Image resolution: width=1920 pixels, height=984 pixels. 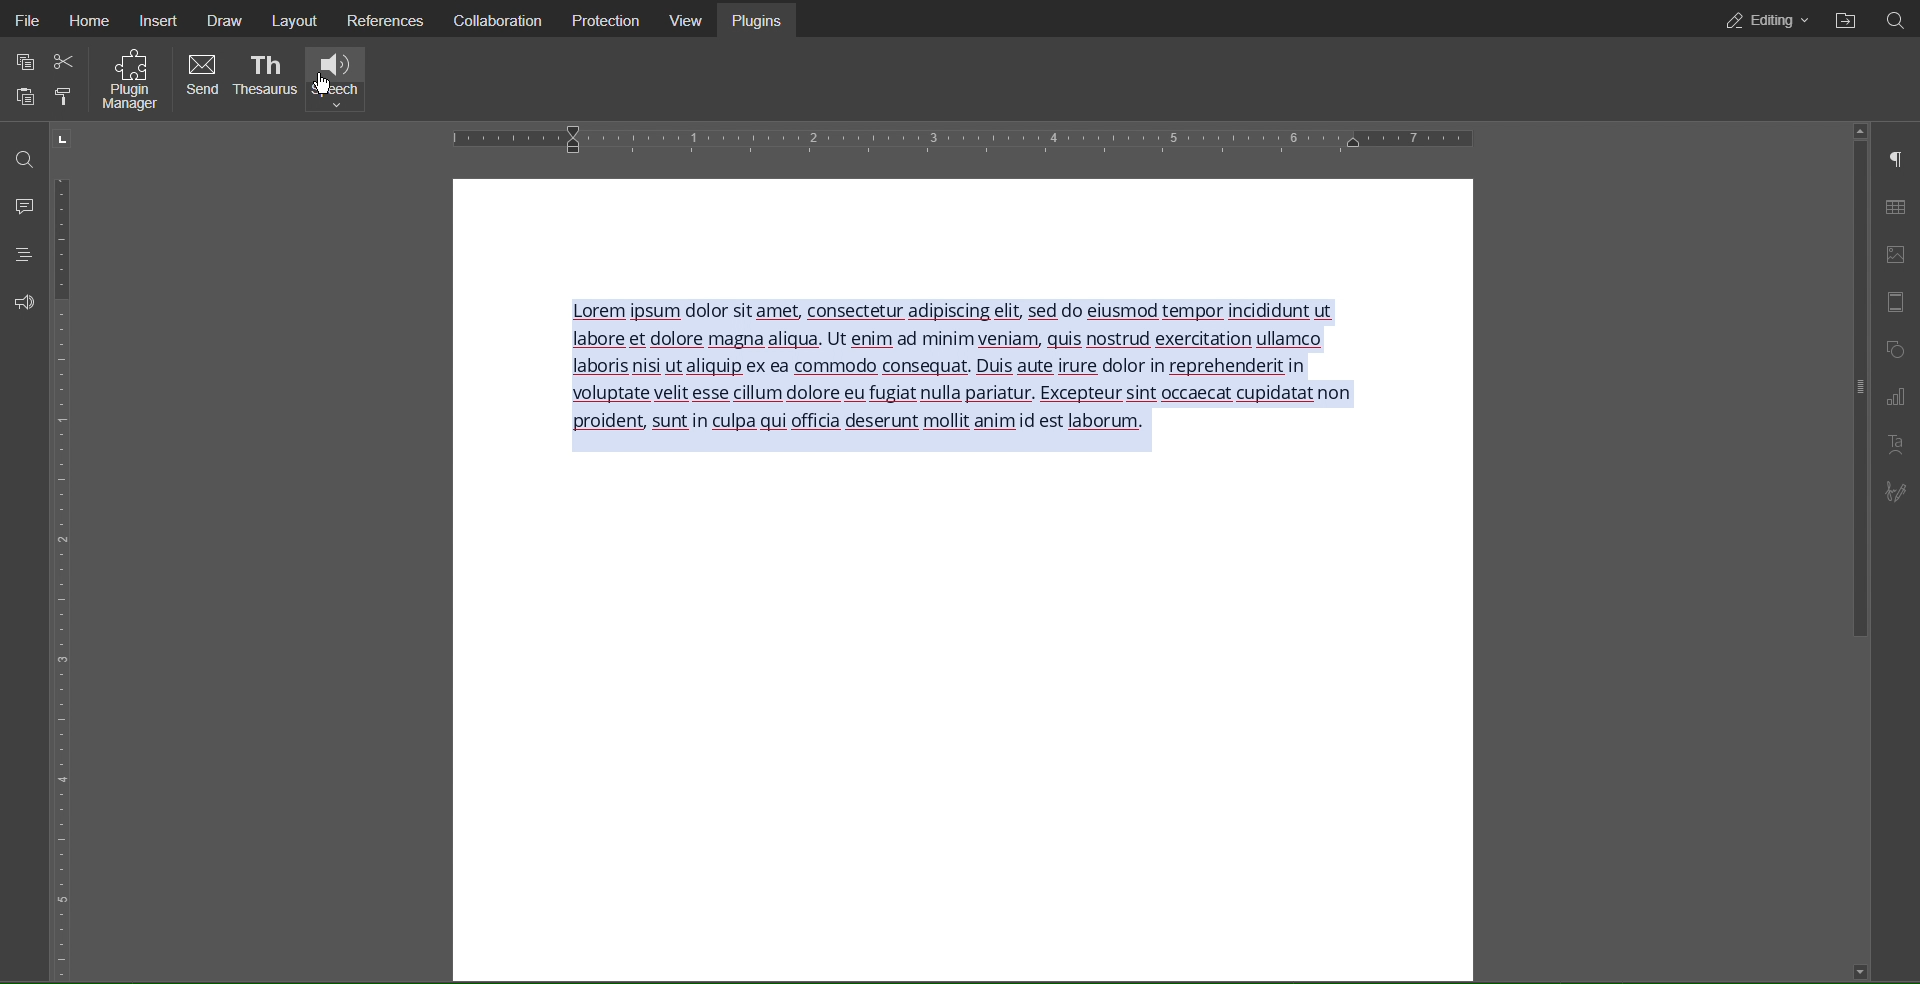 I want to click on Plugin Manager, so click(x=129, y=83).